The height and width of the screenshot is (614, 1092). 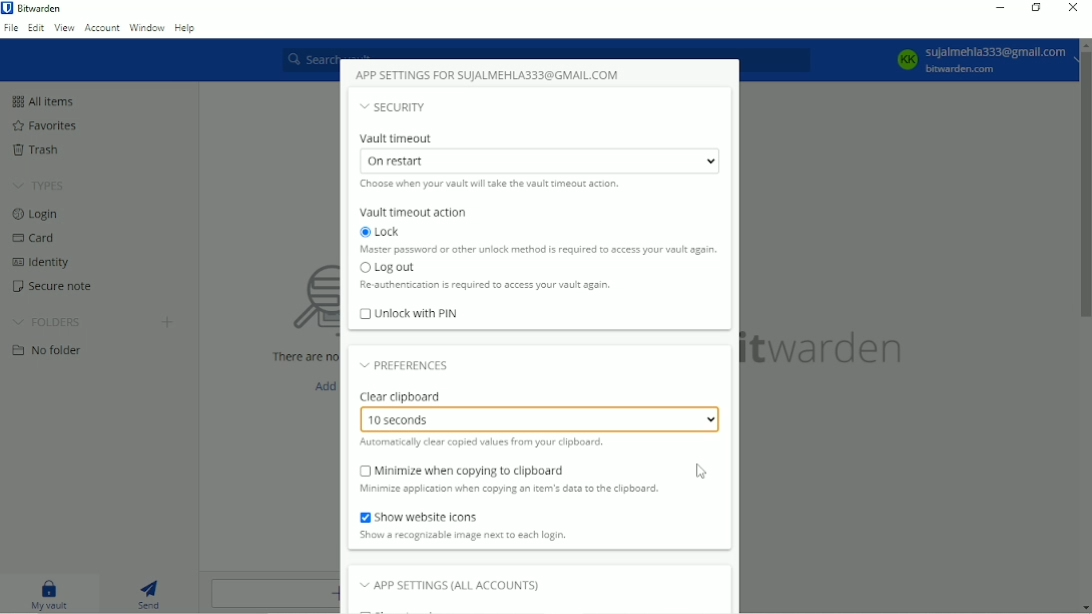 What do you see at coordinates (44, 9) in the screenshot?
I see `Bitwarden` at bounding box center [44, 9].